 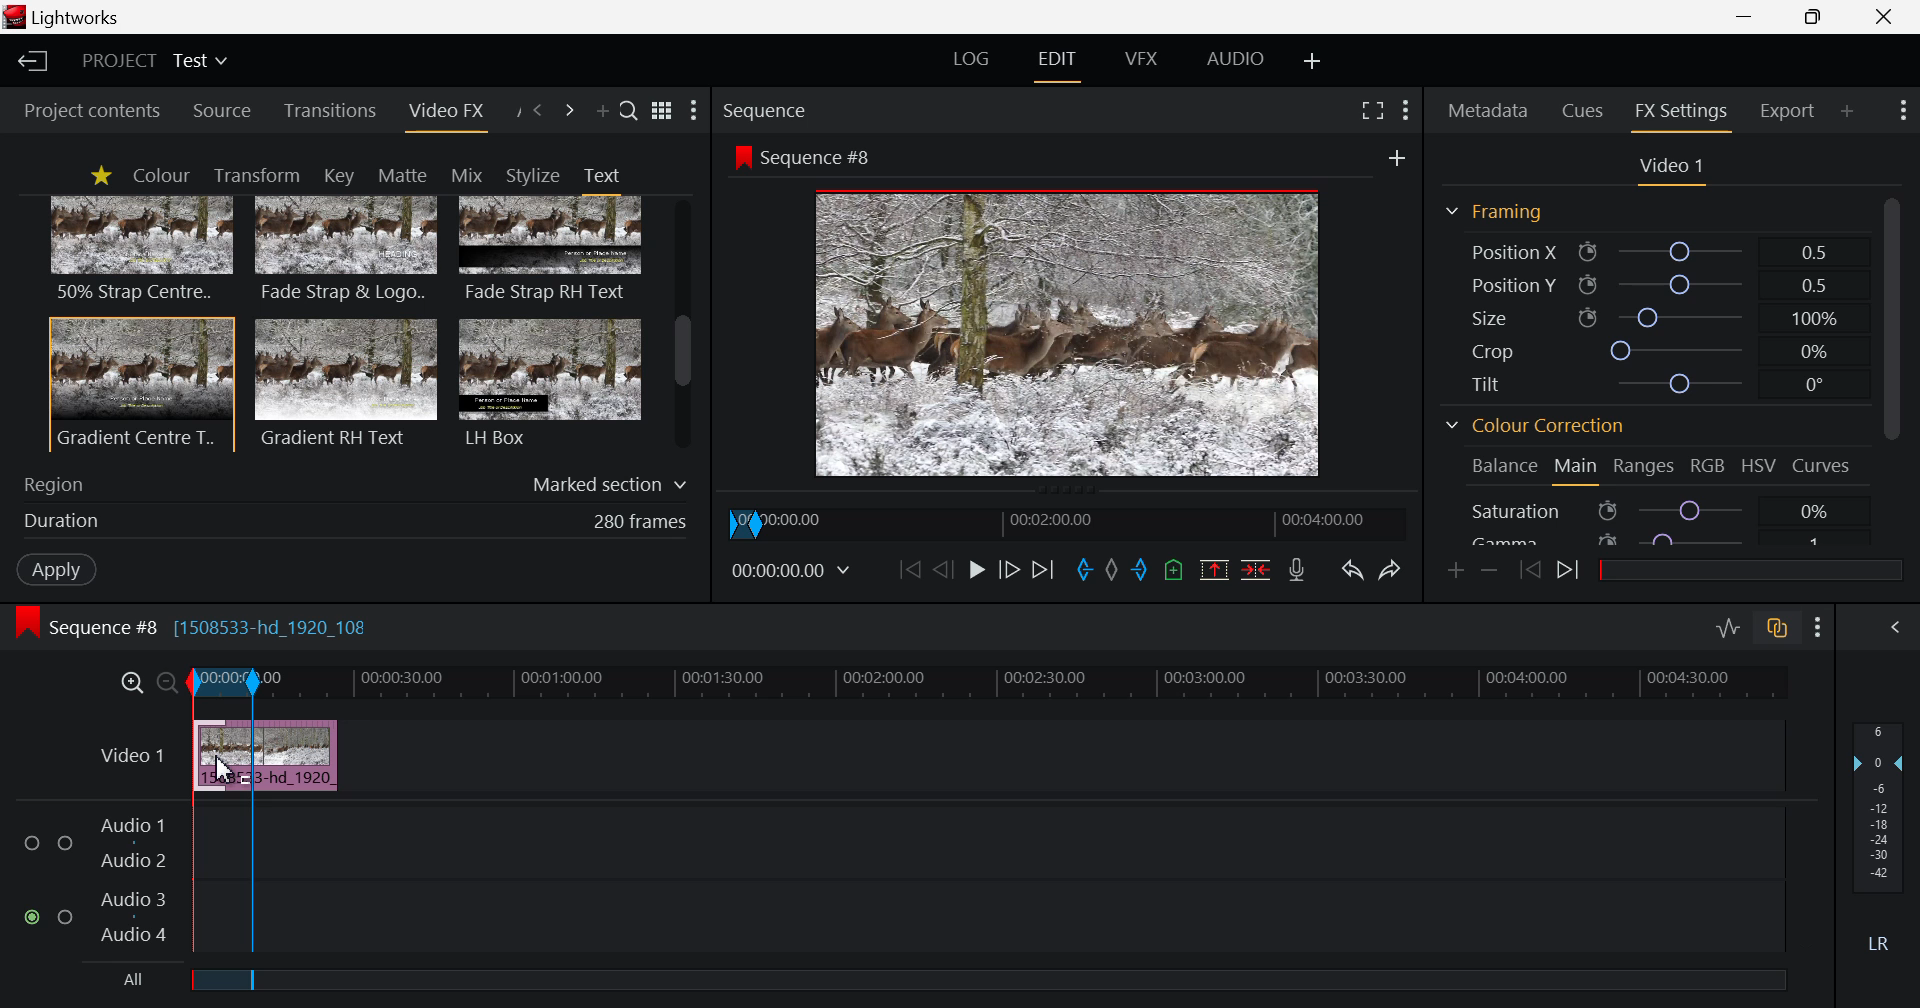 What do you see at coordinates (1175, 571) in the screenshot?
I see `Mark Cue` at bounding box center [1175, 571].